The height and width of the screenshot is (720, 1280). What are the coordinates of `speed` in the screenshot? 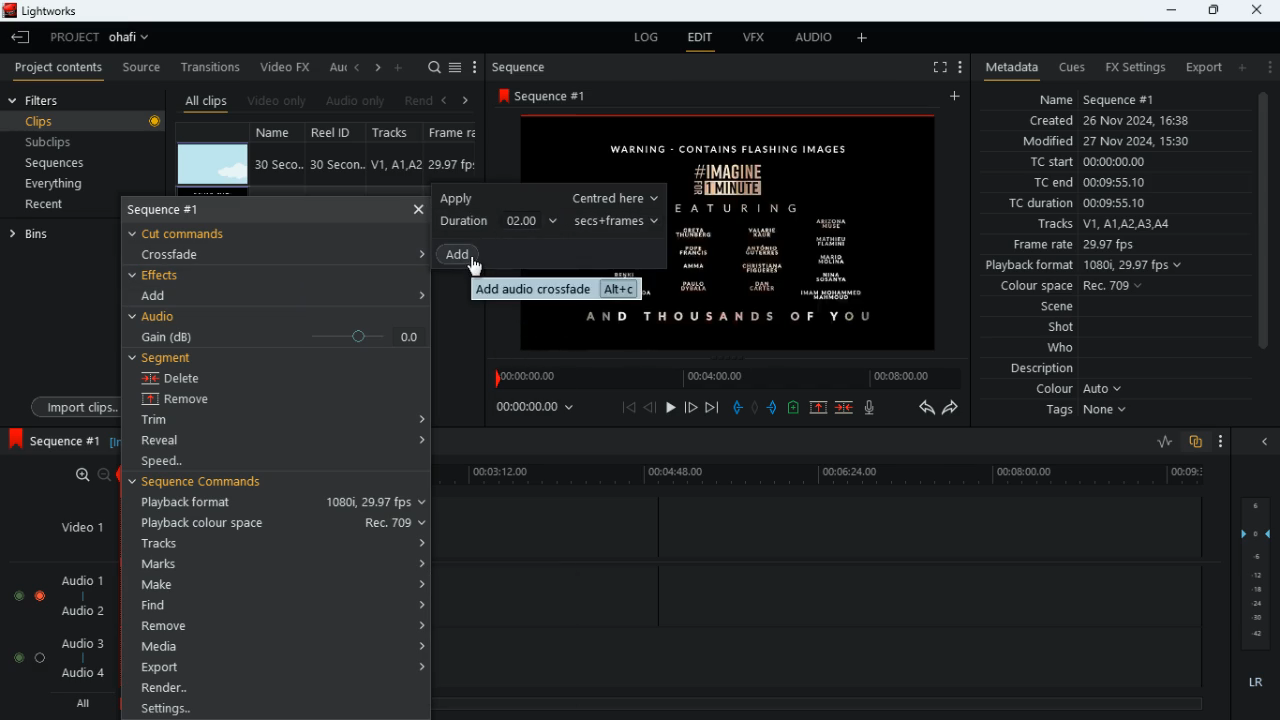 It's located at (184, 462).